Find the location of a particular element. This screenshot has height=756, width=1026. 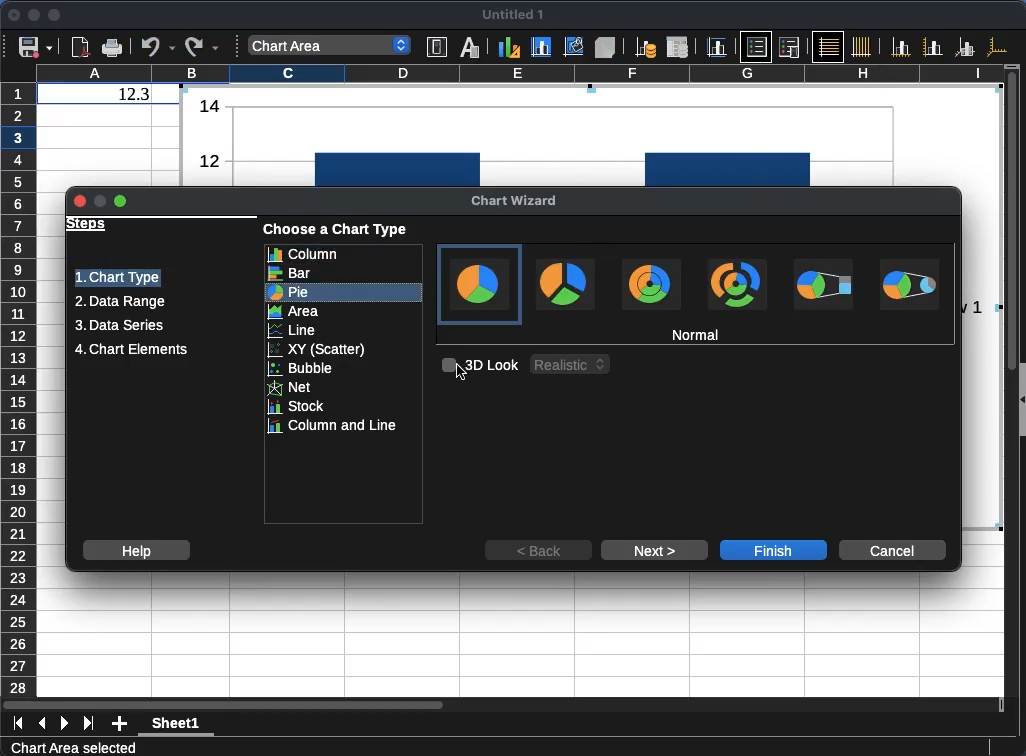

Data table is located at coordinates (678, 47).